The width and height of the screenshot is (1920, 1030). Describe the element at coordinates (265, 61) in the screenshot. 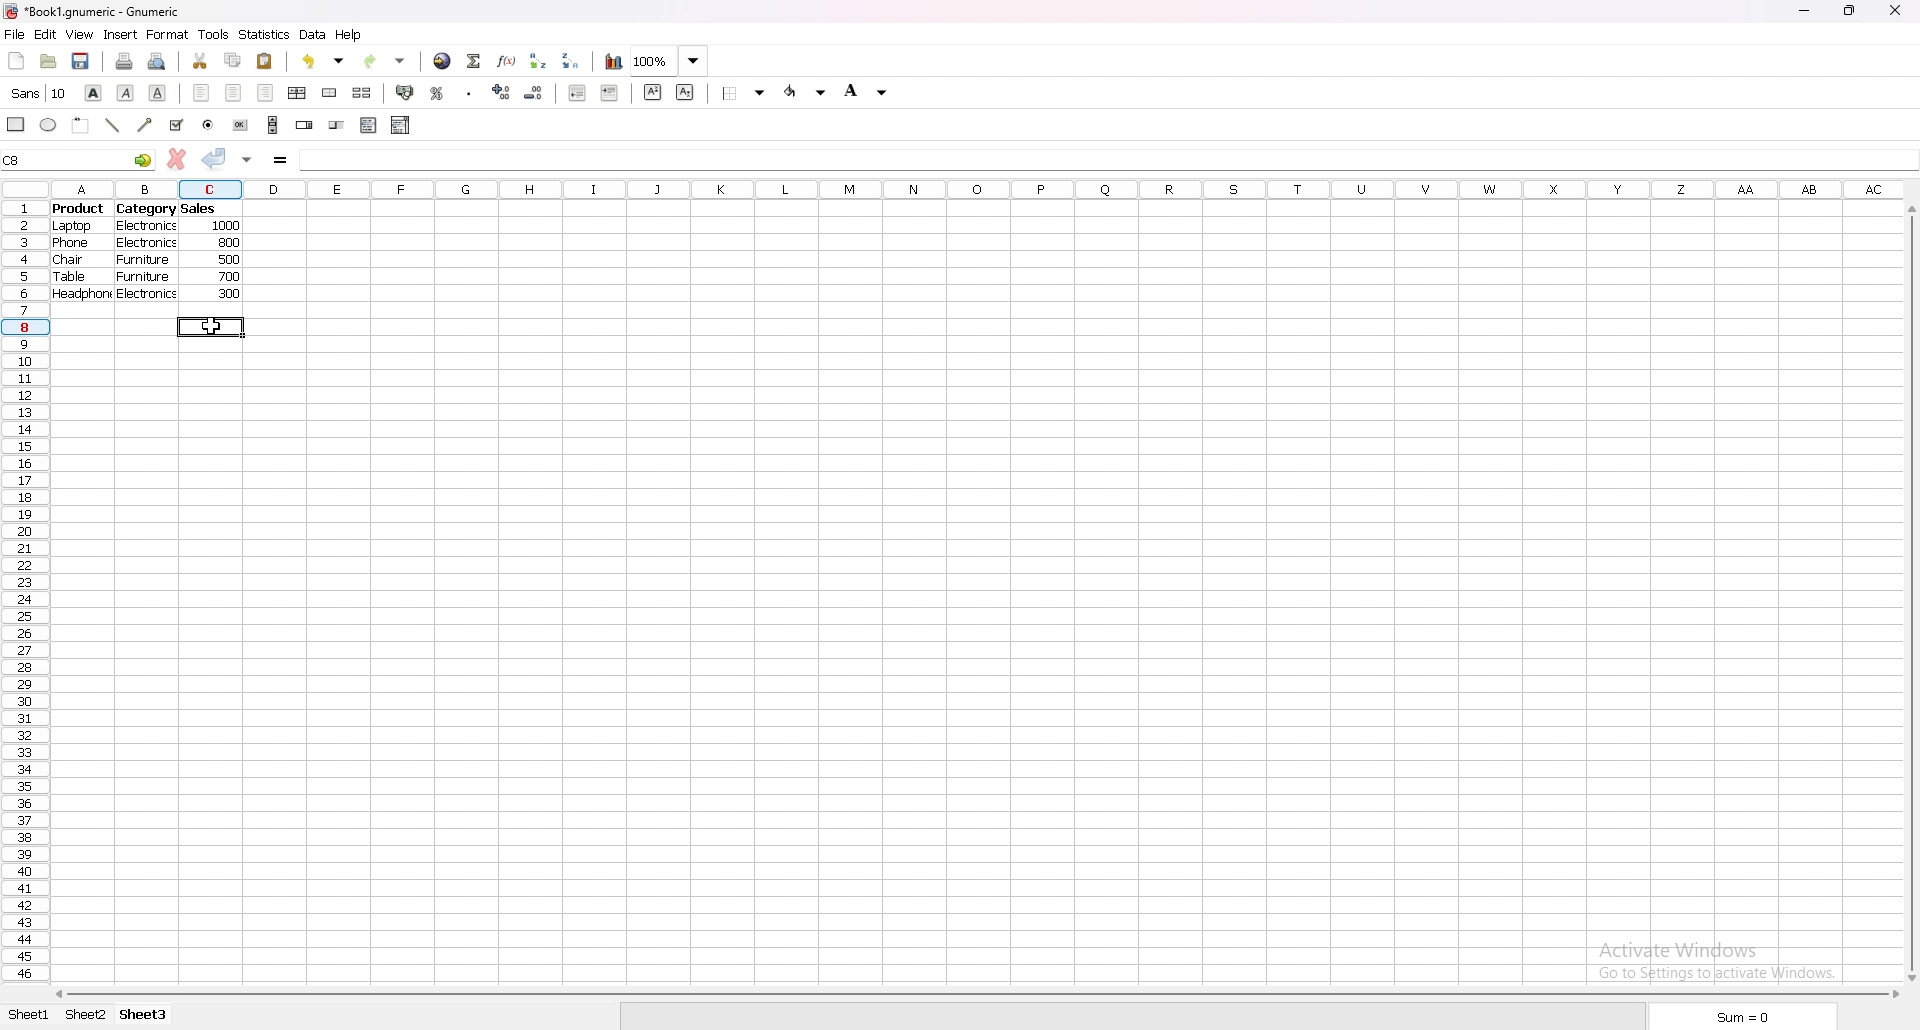

I see `paste` at that location.